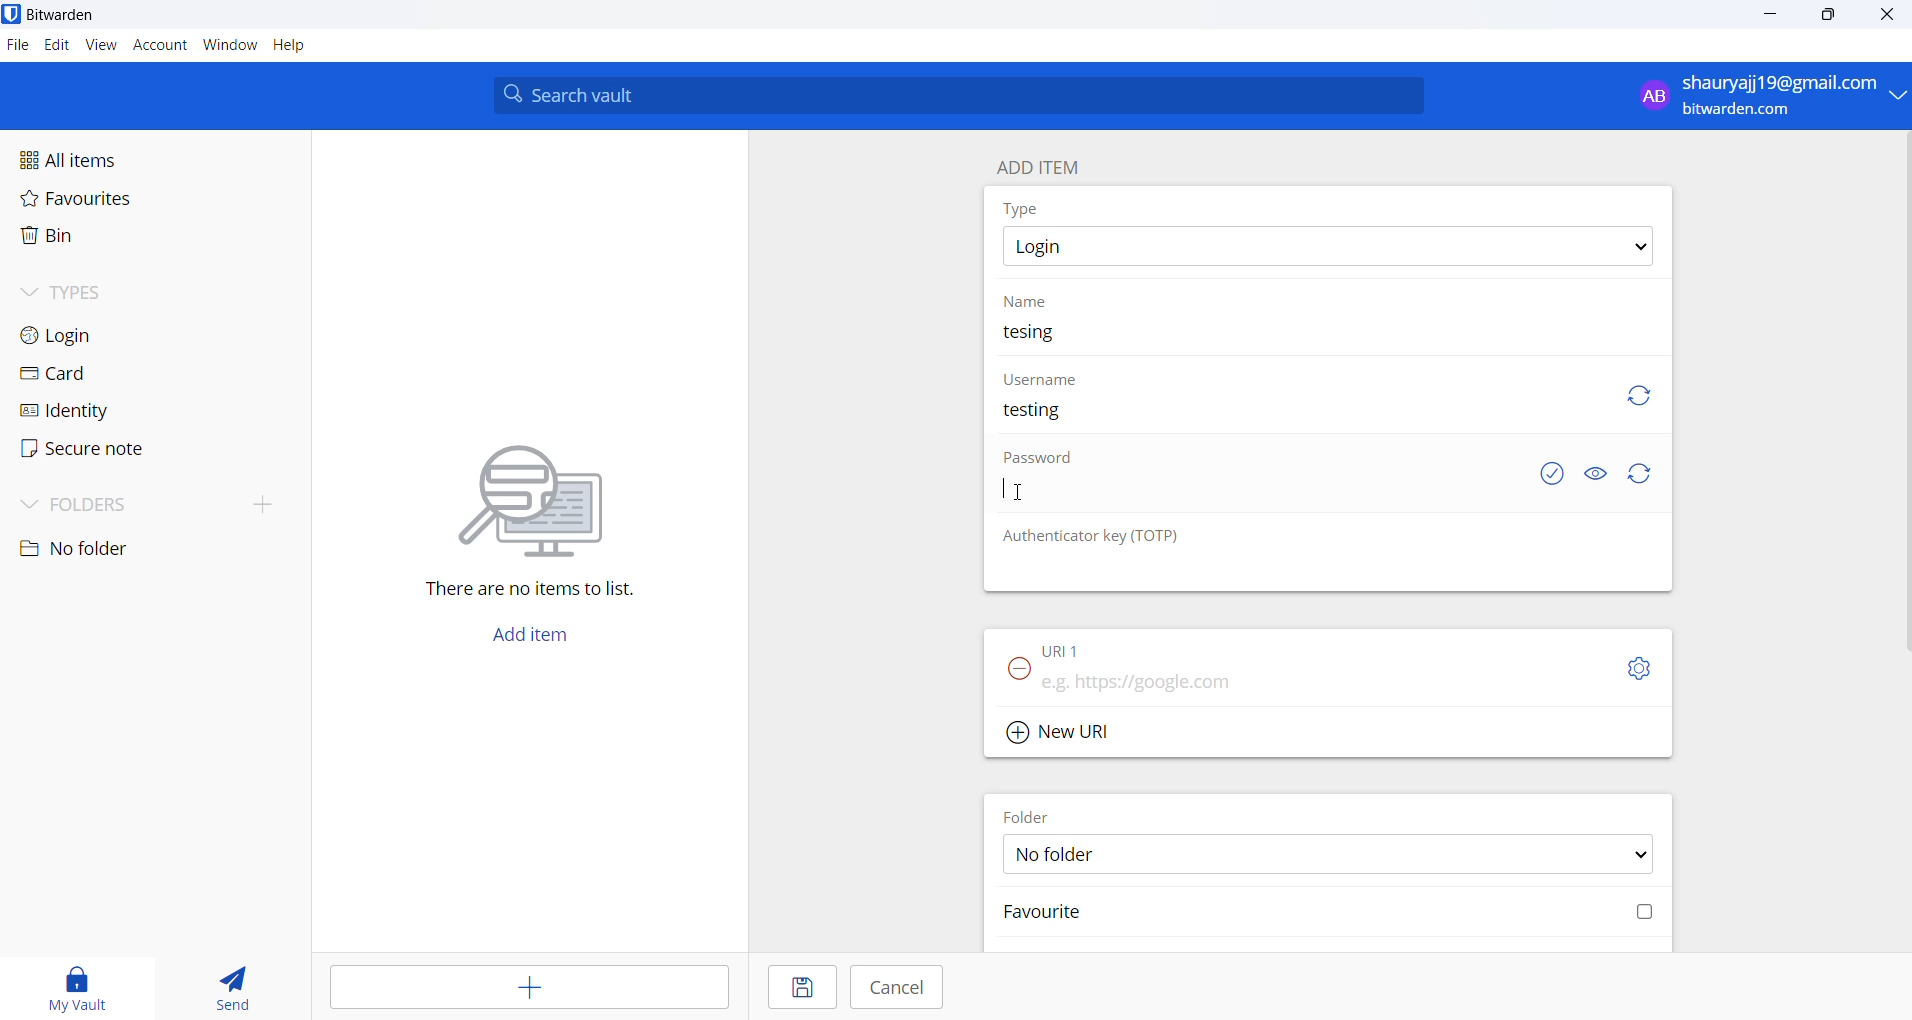  Describe the element at coordinates (103, 46) in the screenshot. I see `View` at that location.